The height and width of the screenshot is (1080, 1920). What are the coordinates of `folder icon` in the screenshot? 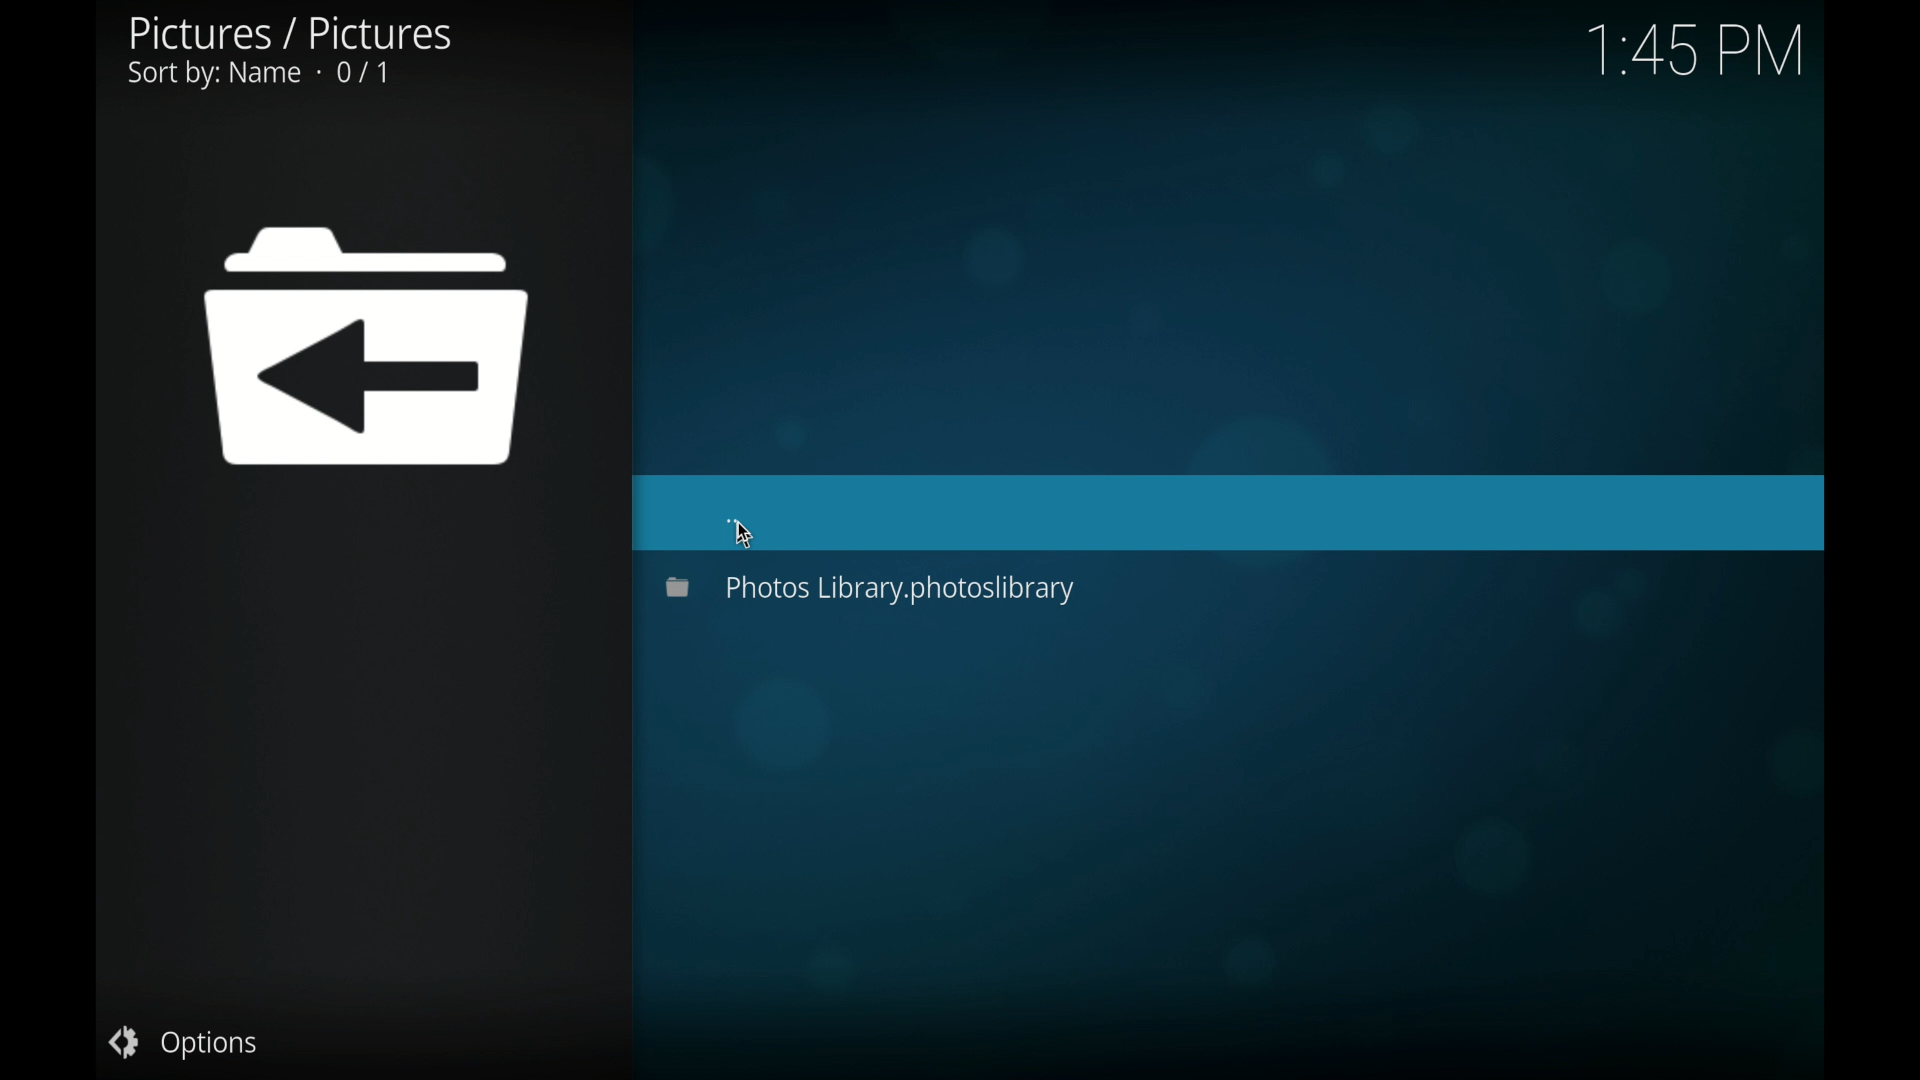 It's located at (368, 347).